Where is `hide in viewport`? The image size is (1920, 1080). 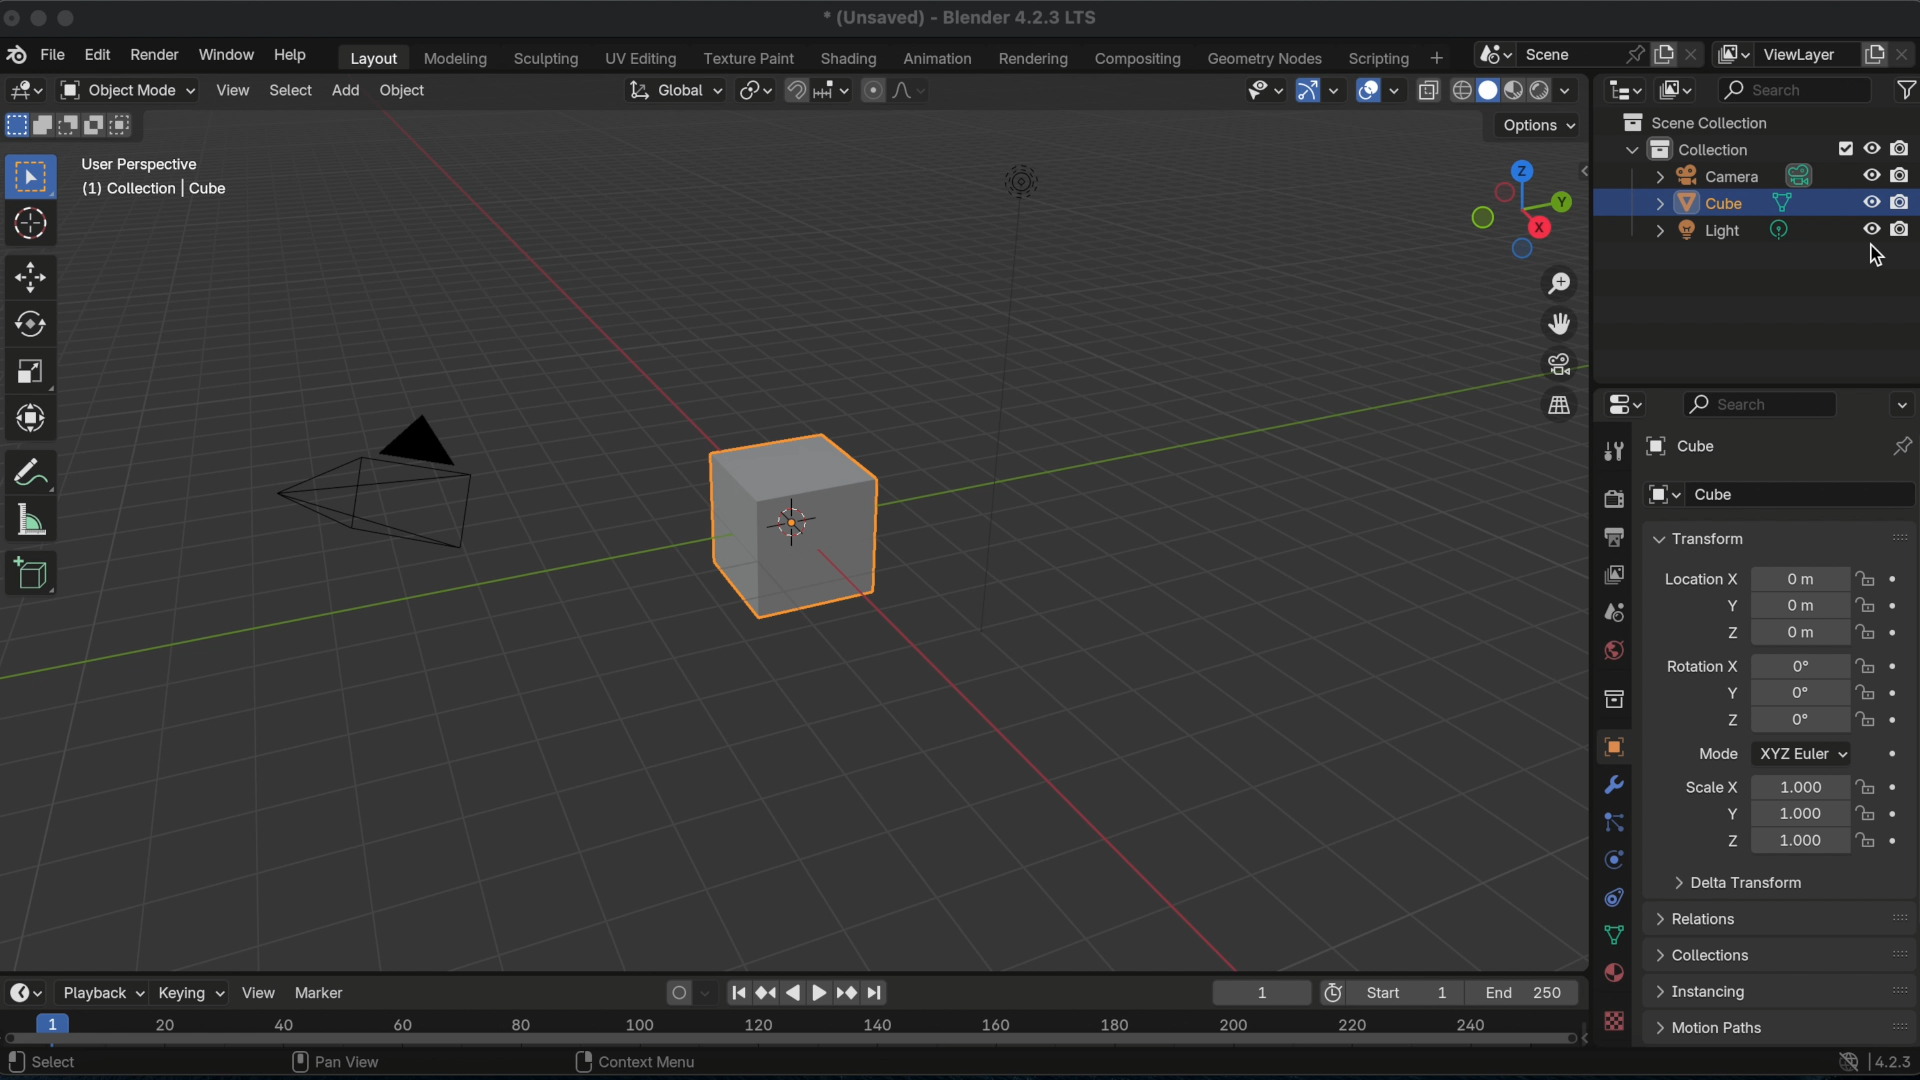
hide in viewport is located at coordinates (1871, 148).